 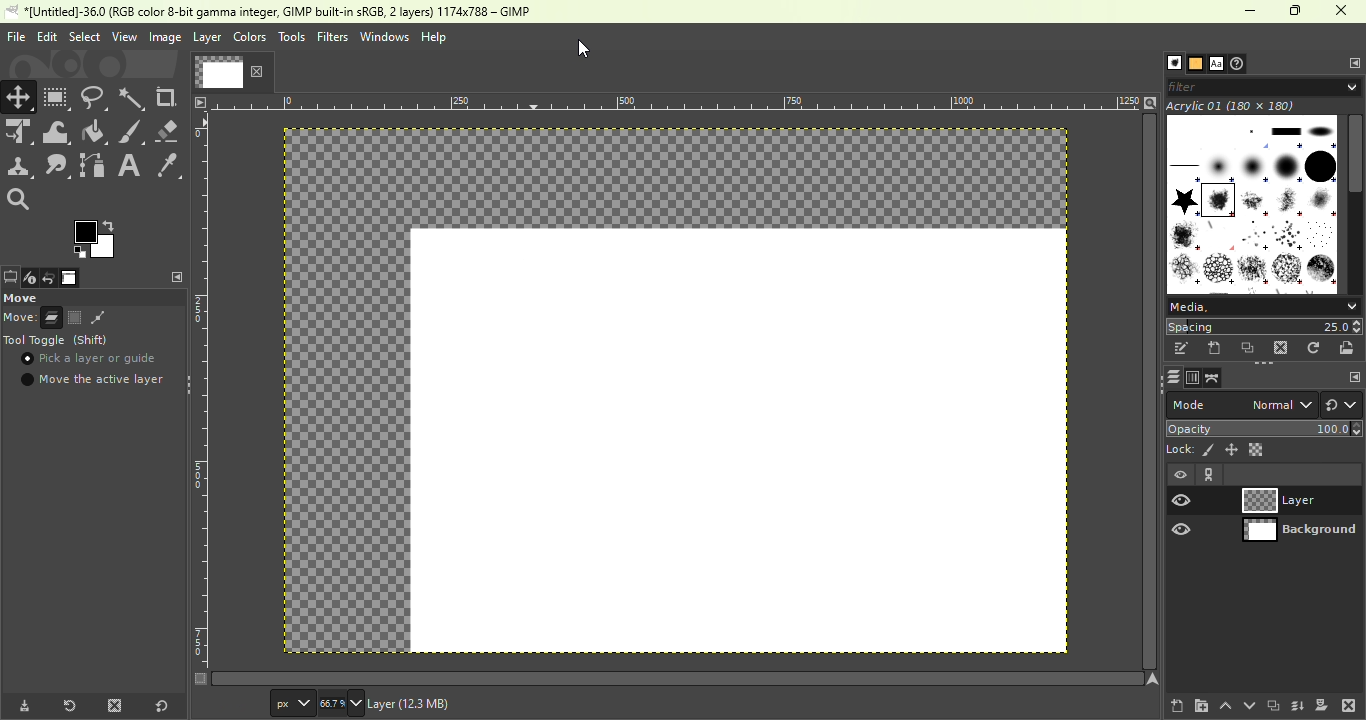 I want to click on Help, so click(x=436, y=37).